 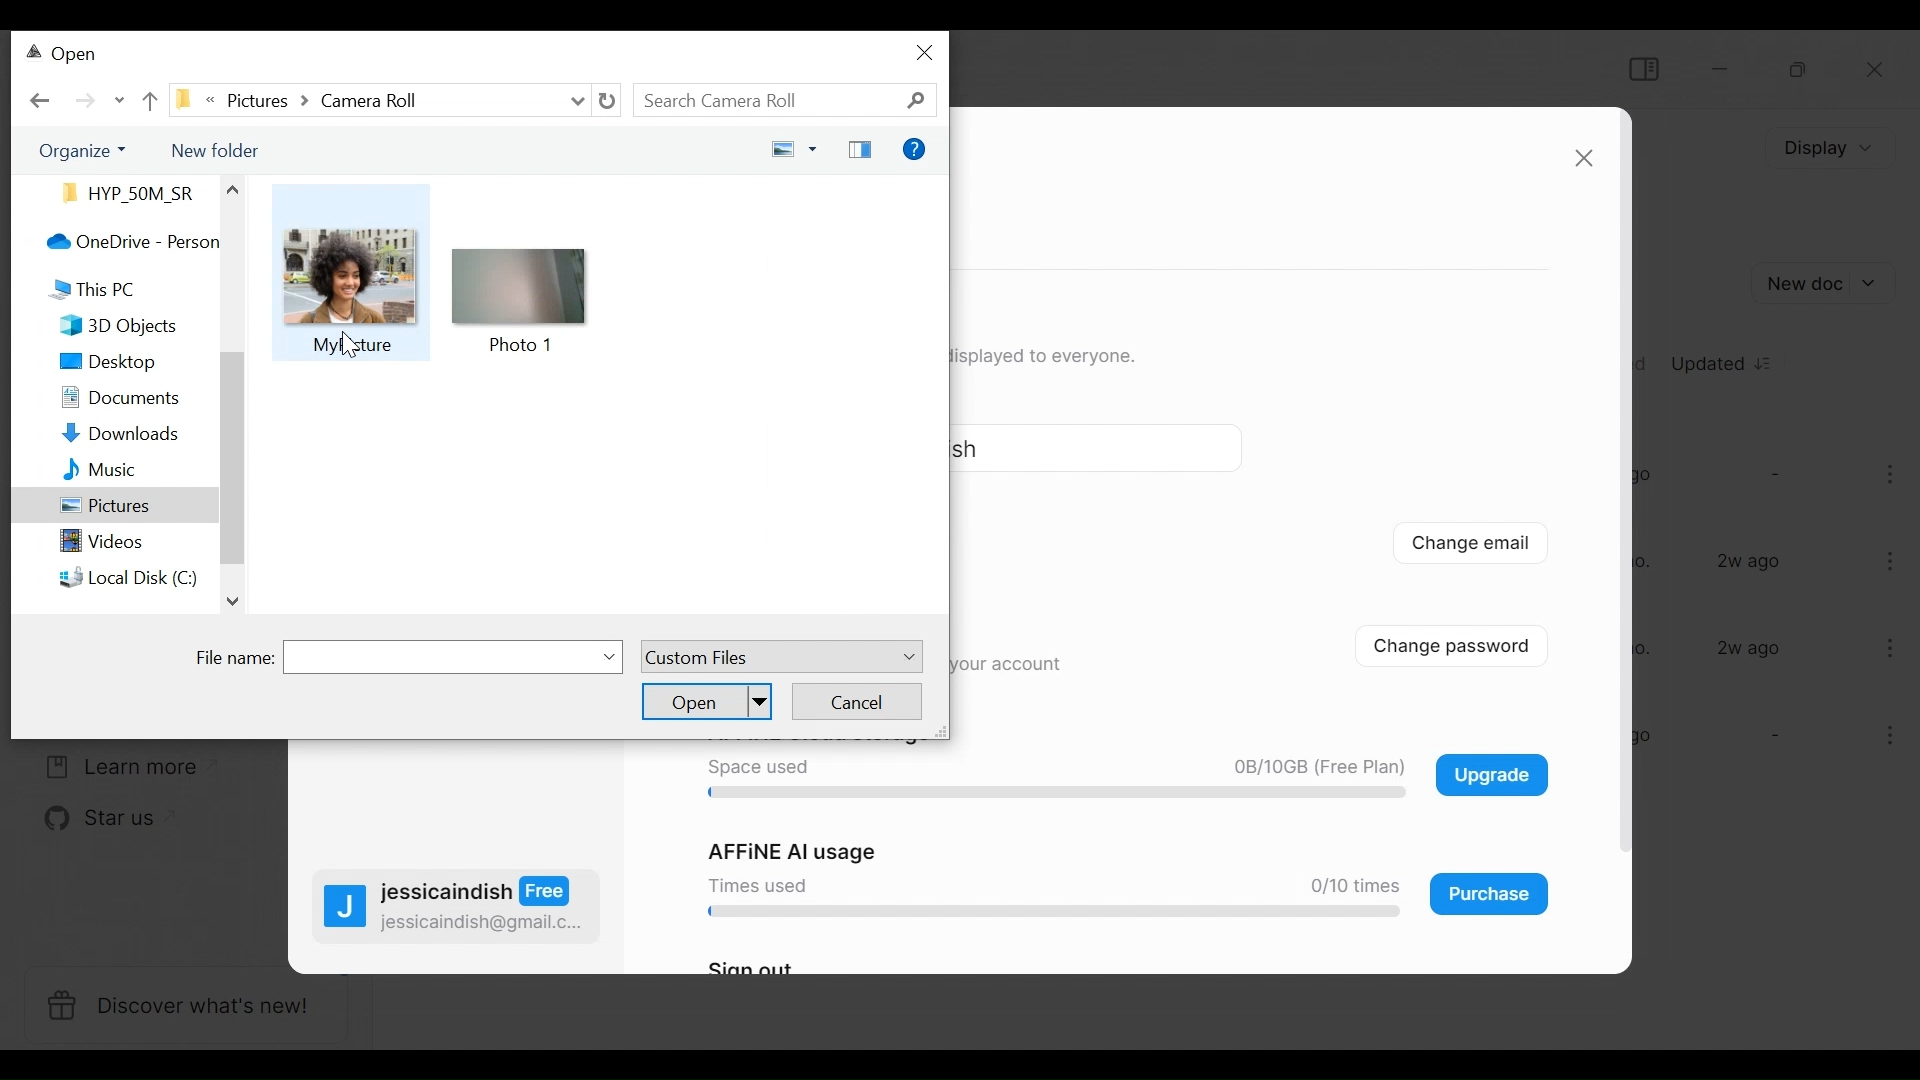 I want to click on icon, so click(x=348, y=272).